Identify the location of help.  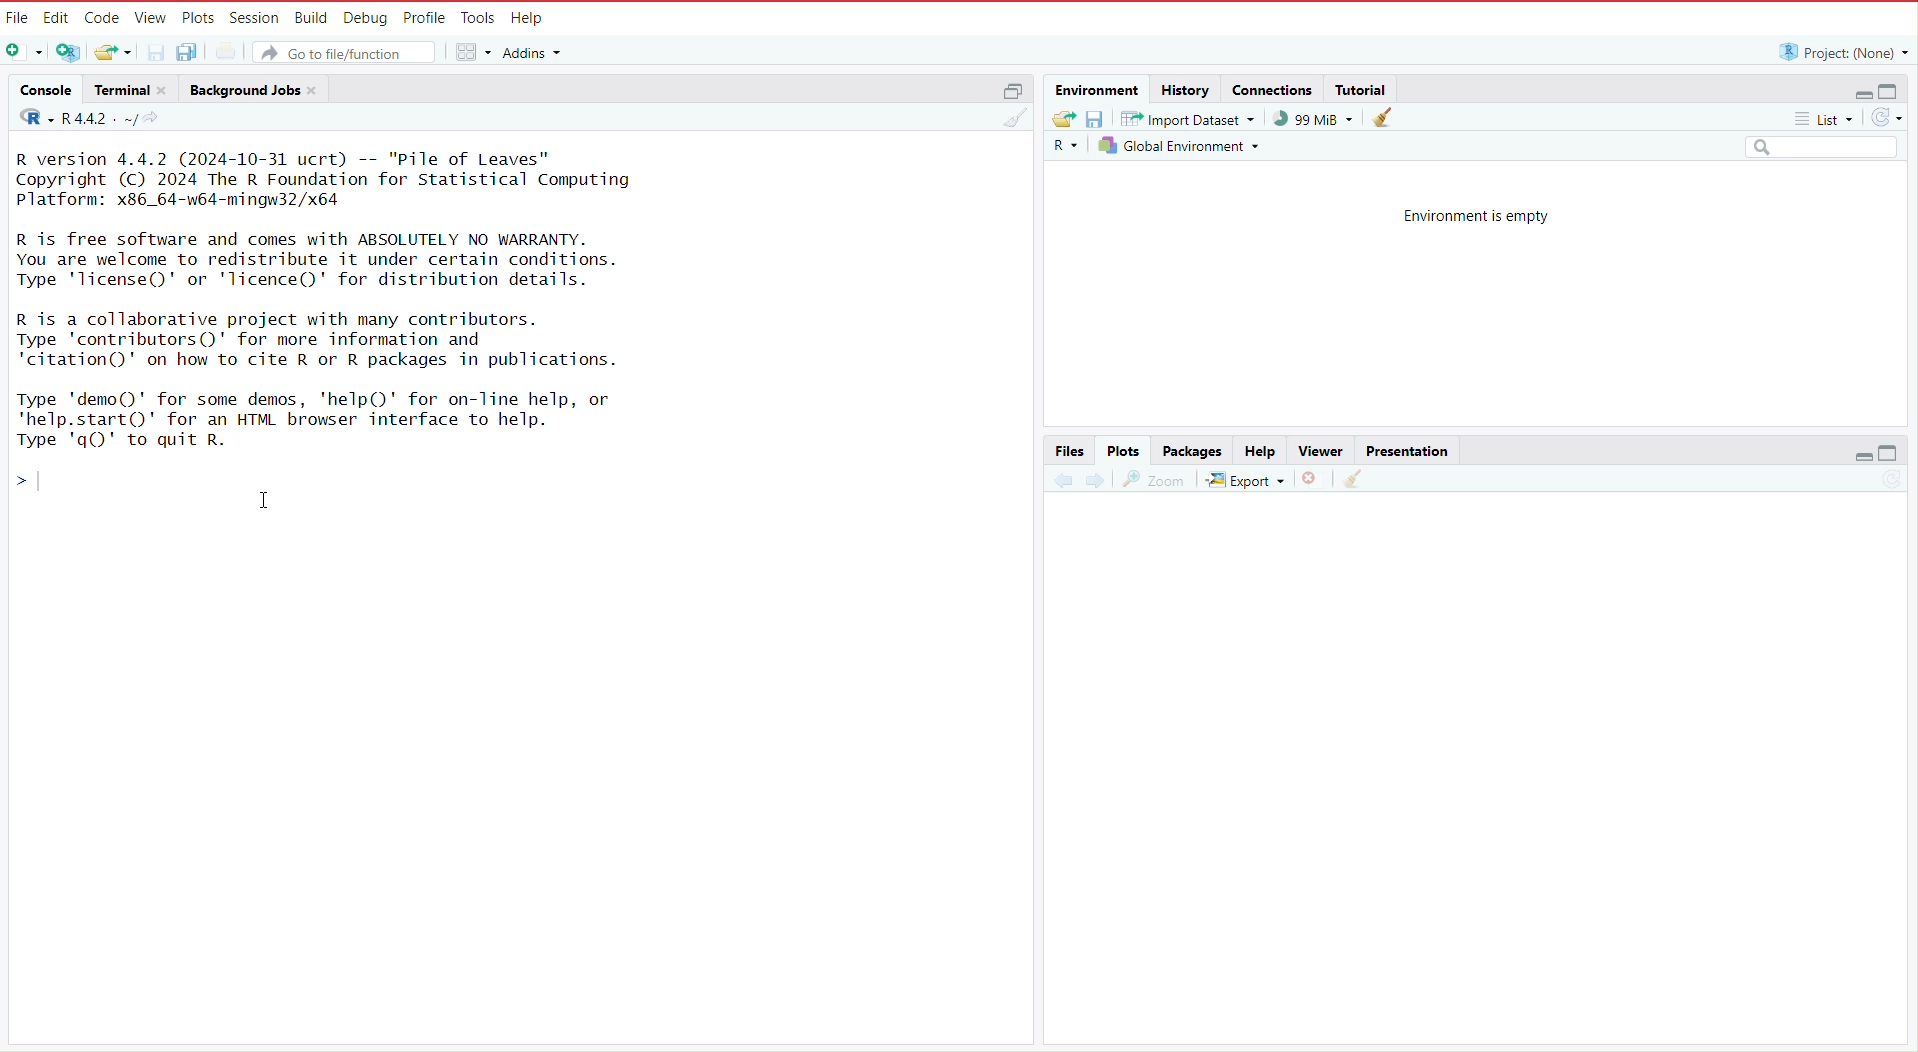
(1257, 449).